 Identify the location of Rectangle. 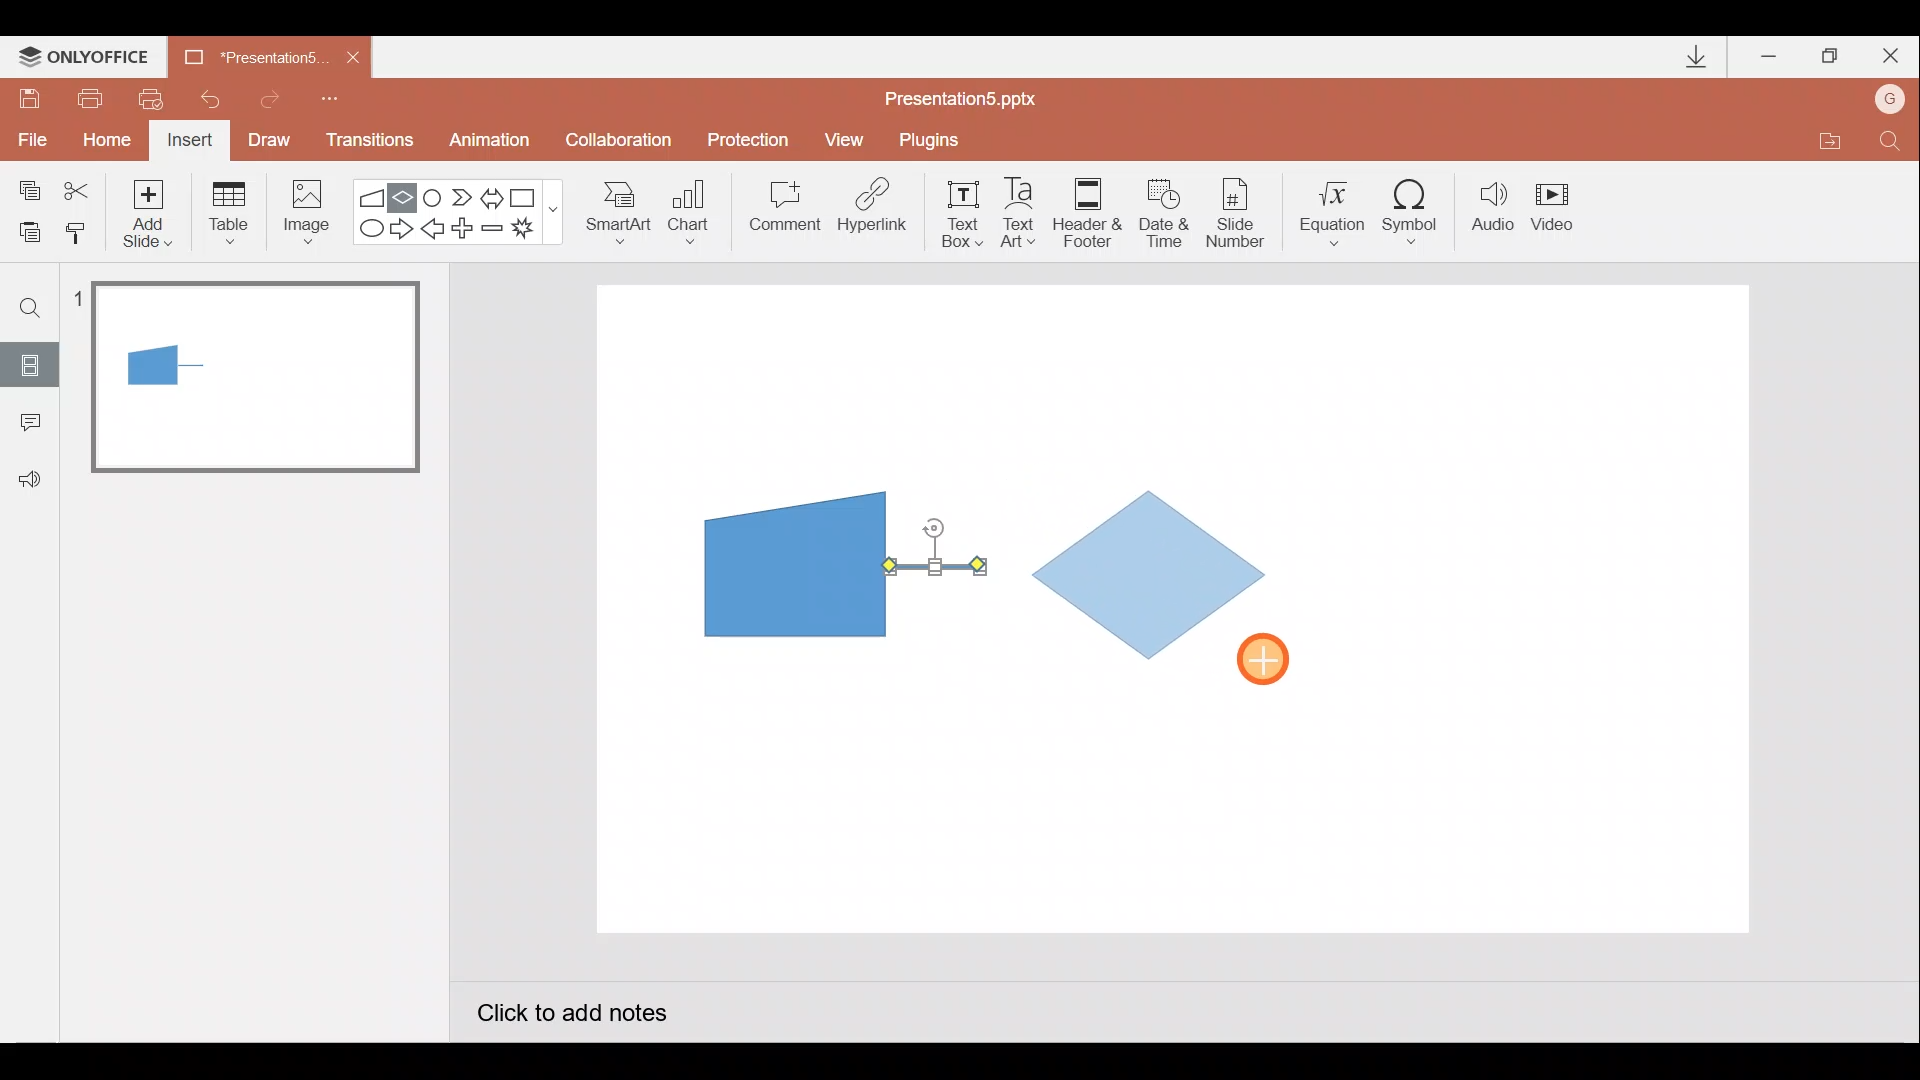
(528, 196).